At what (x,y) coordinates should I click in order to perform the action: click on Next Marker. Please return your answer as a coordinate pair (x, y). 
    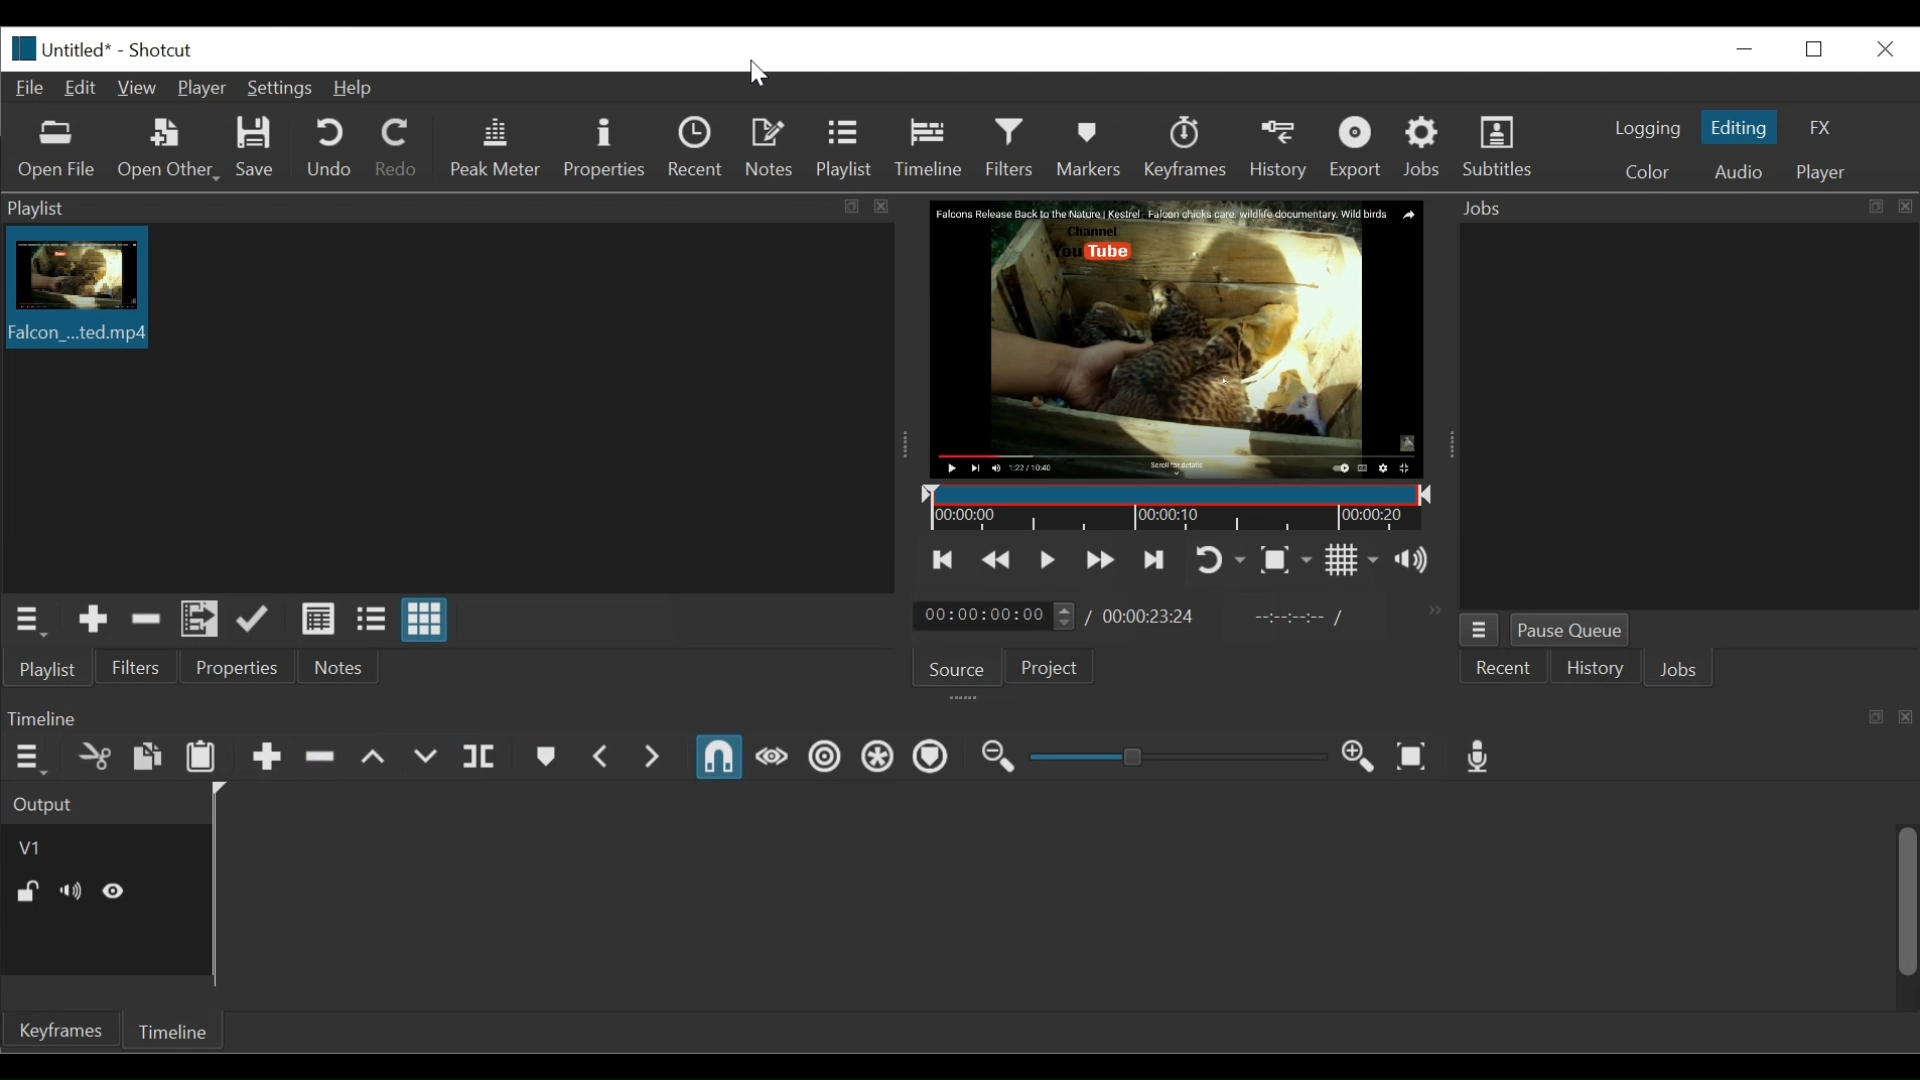
    Looking at the image, I should click on (653, 759).